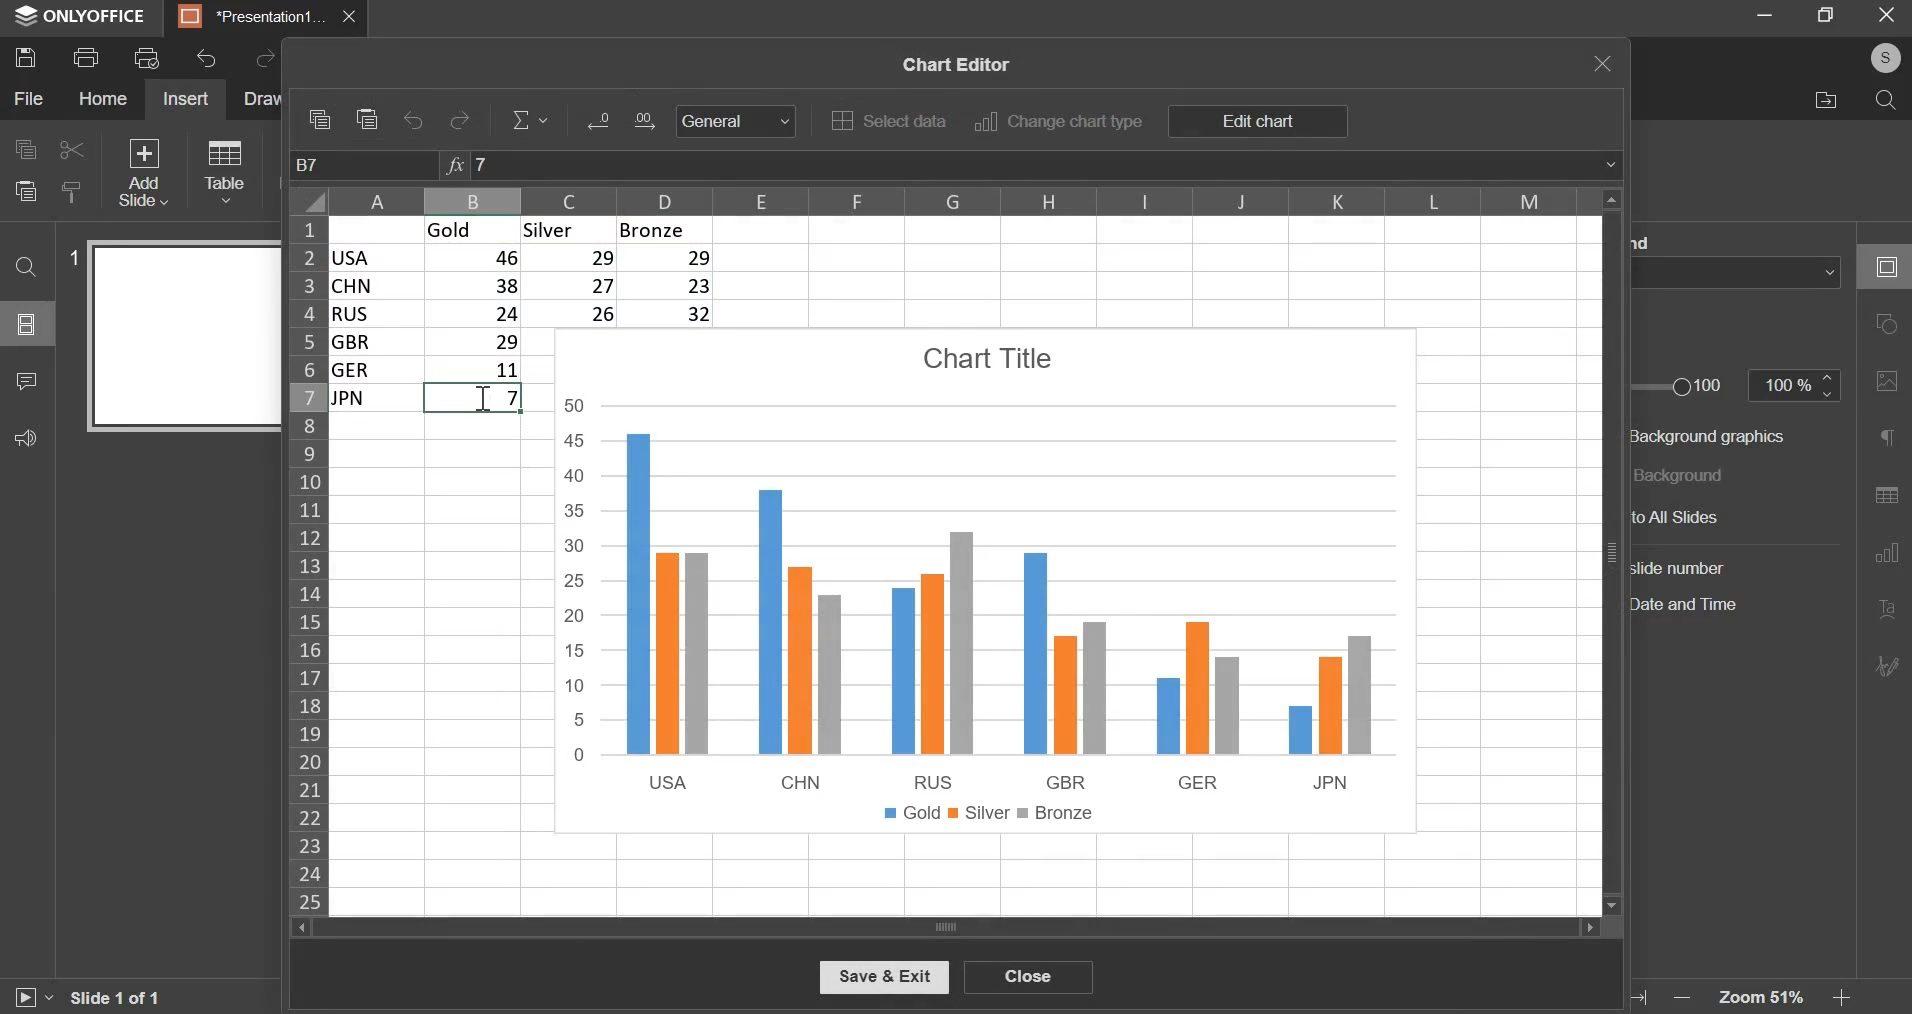 The width and height of the screenshot is (1912, 1014). I want to click on copy, so click(318, 119).